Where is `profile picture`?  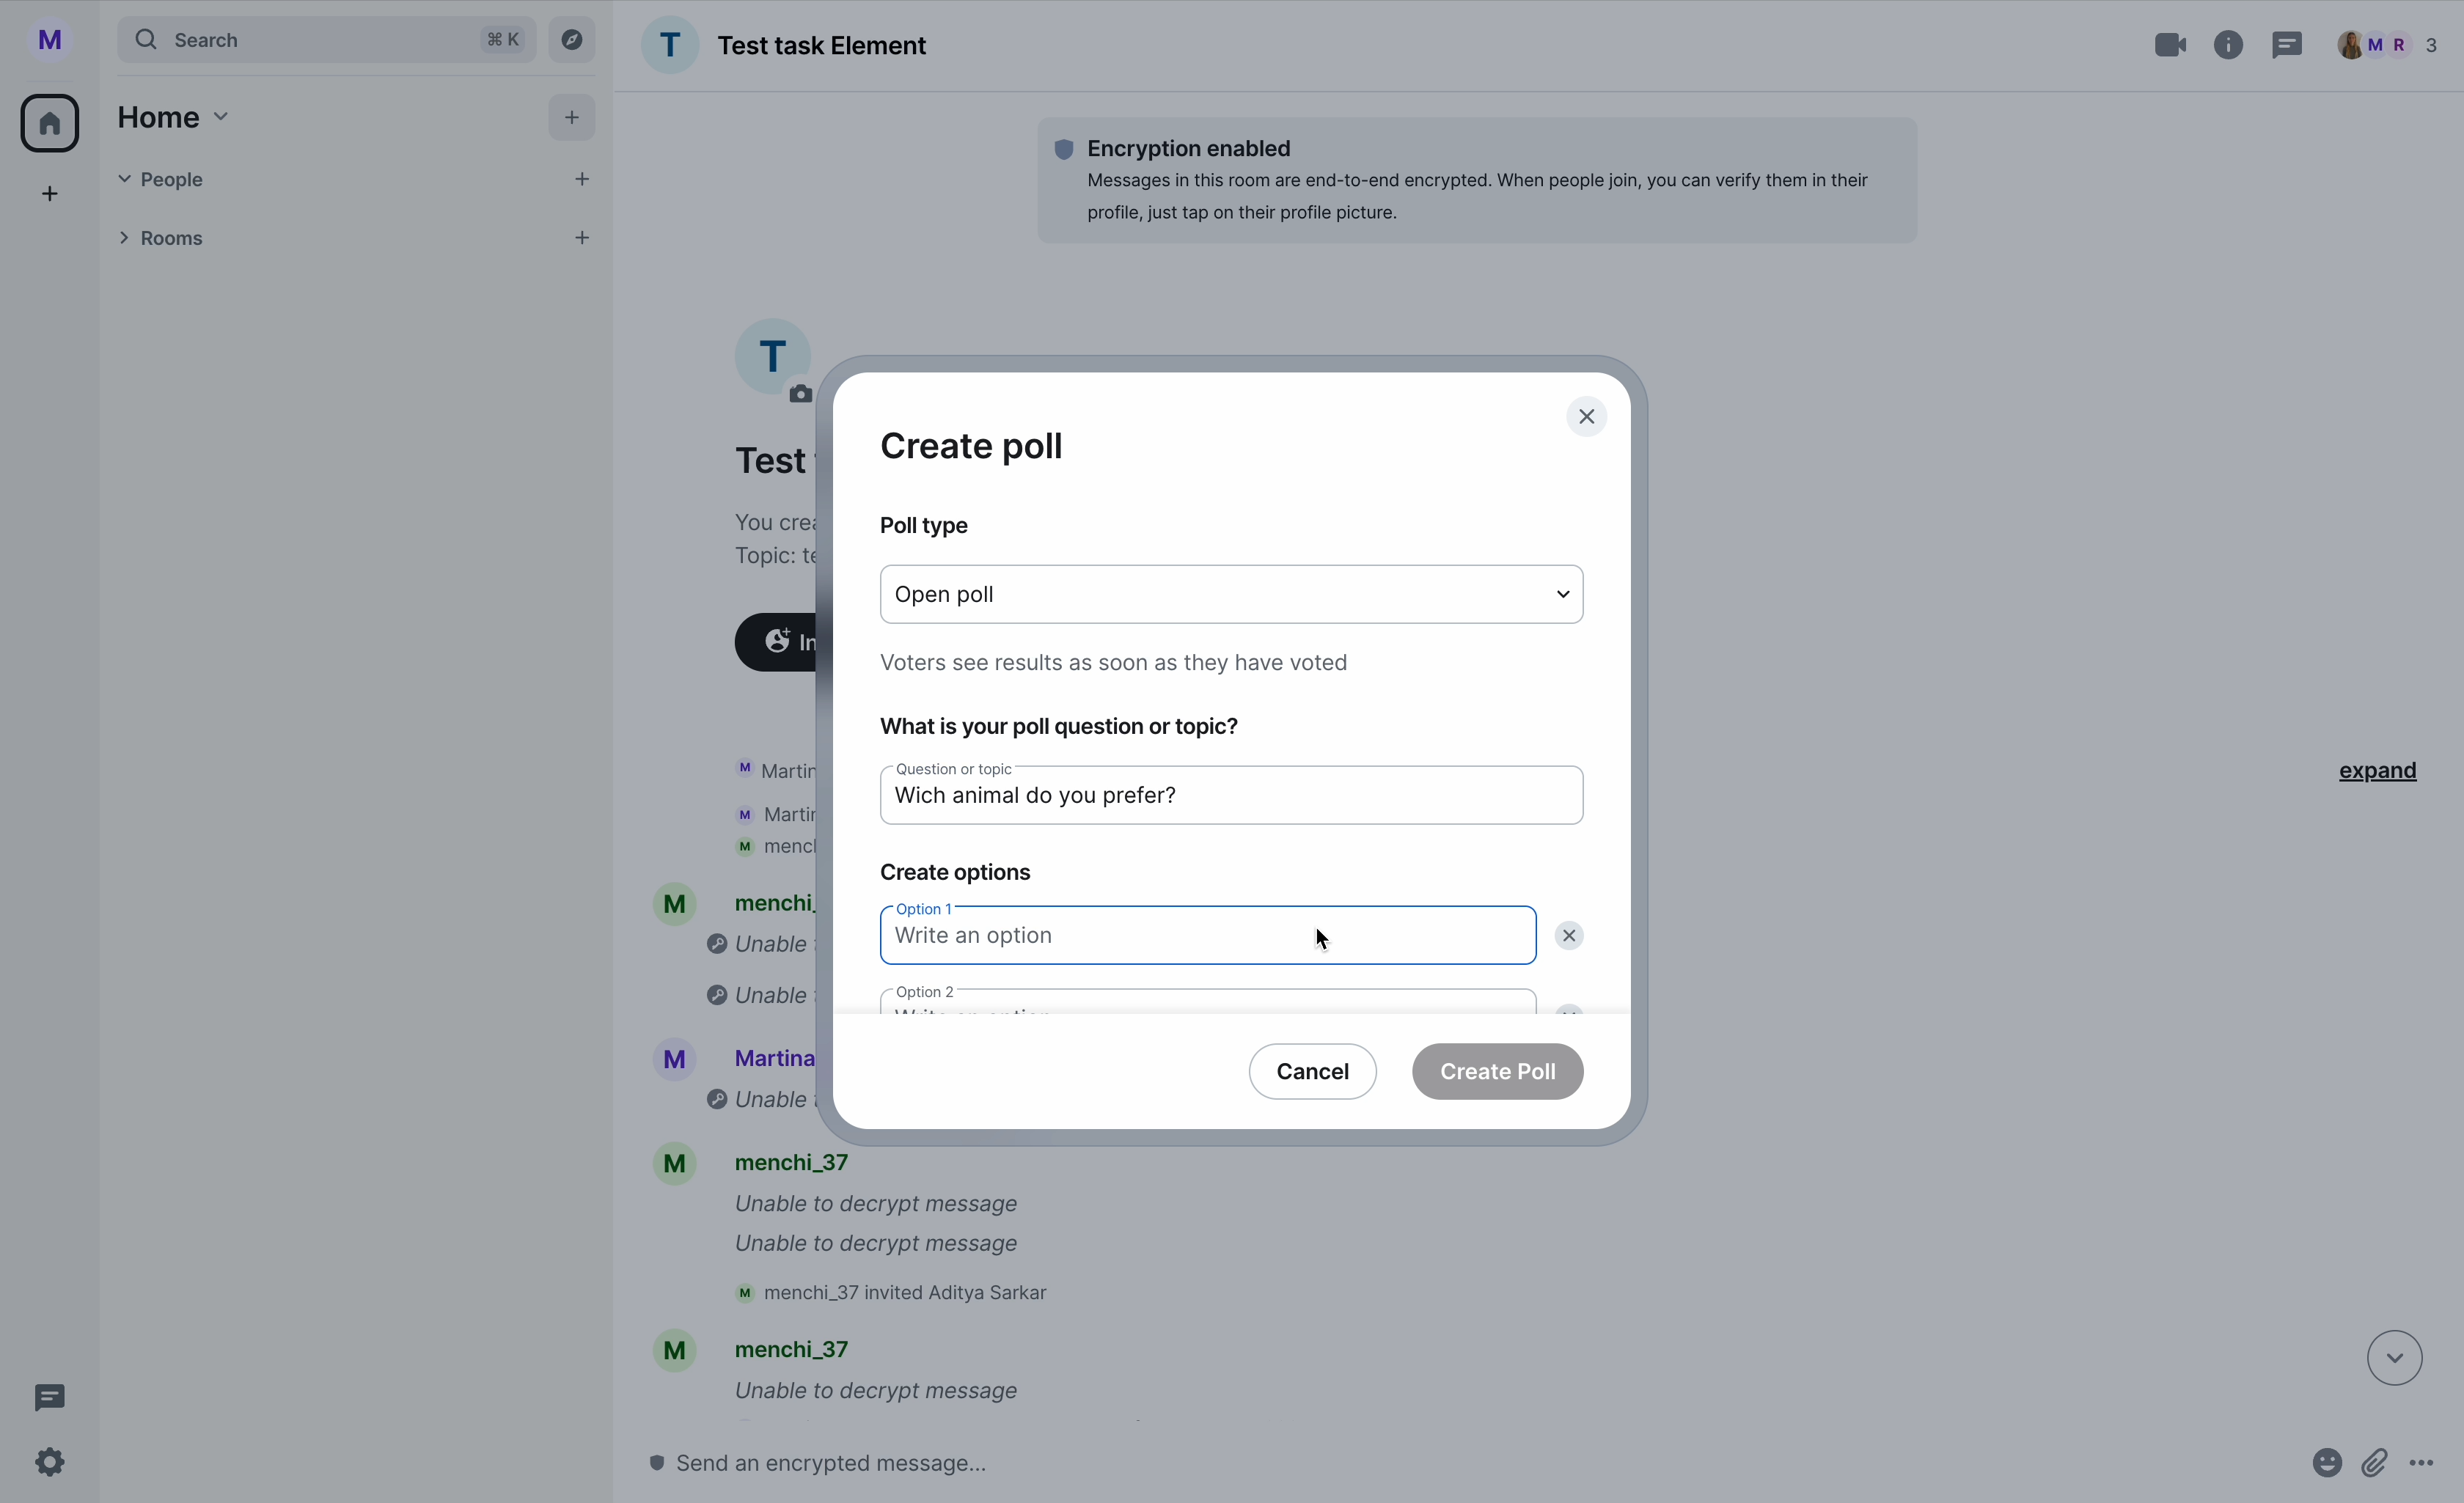
profile picture is located at coordinates (58, 40).